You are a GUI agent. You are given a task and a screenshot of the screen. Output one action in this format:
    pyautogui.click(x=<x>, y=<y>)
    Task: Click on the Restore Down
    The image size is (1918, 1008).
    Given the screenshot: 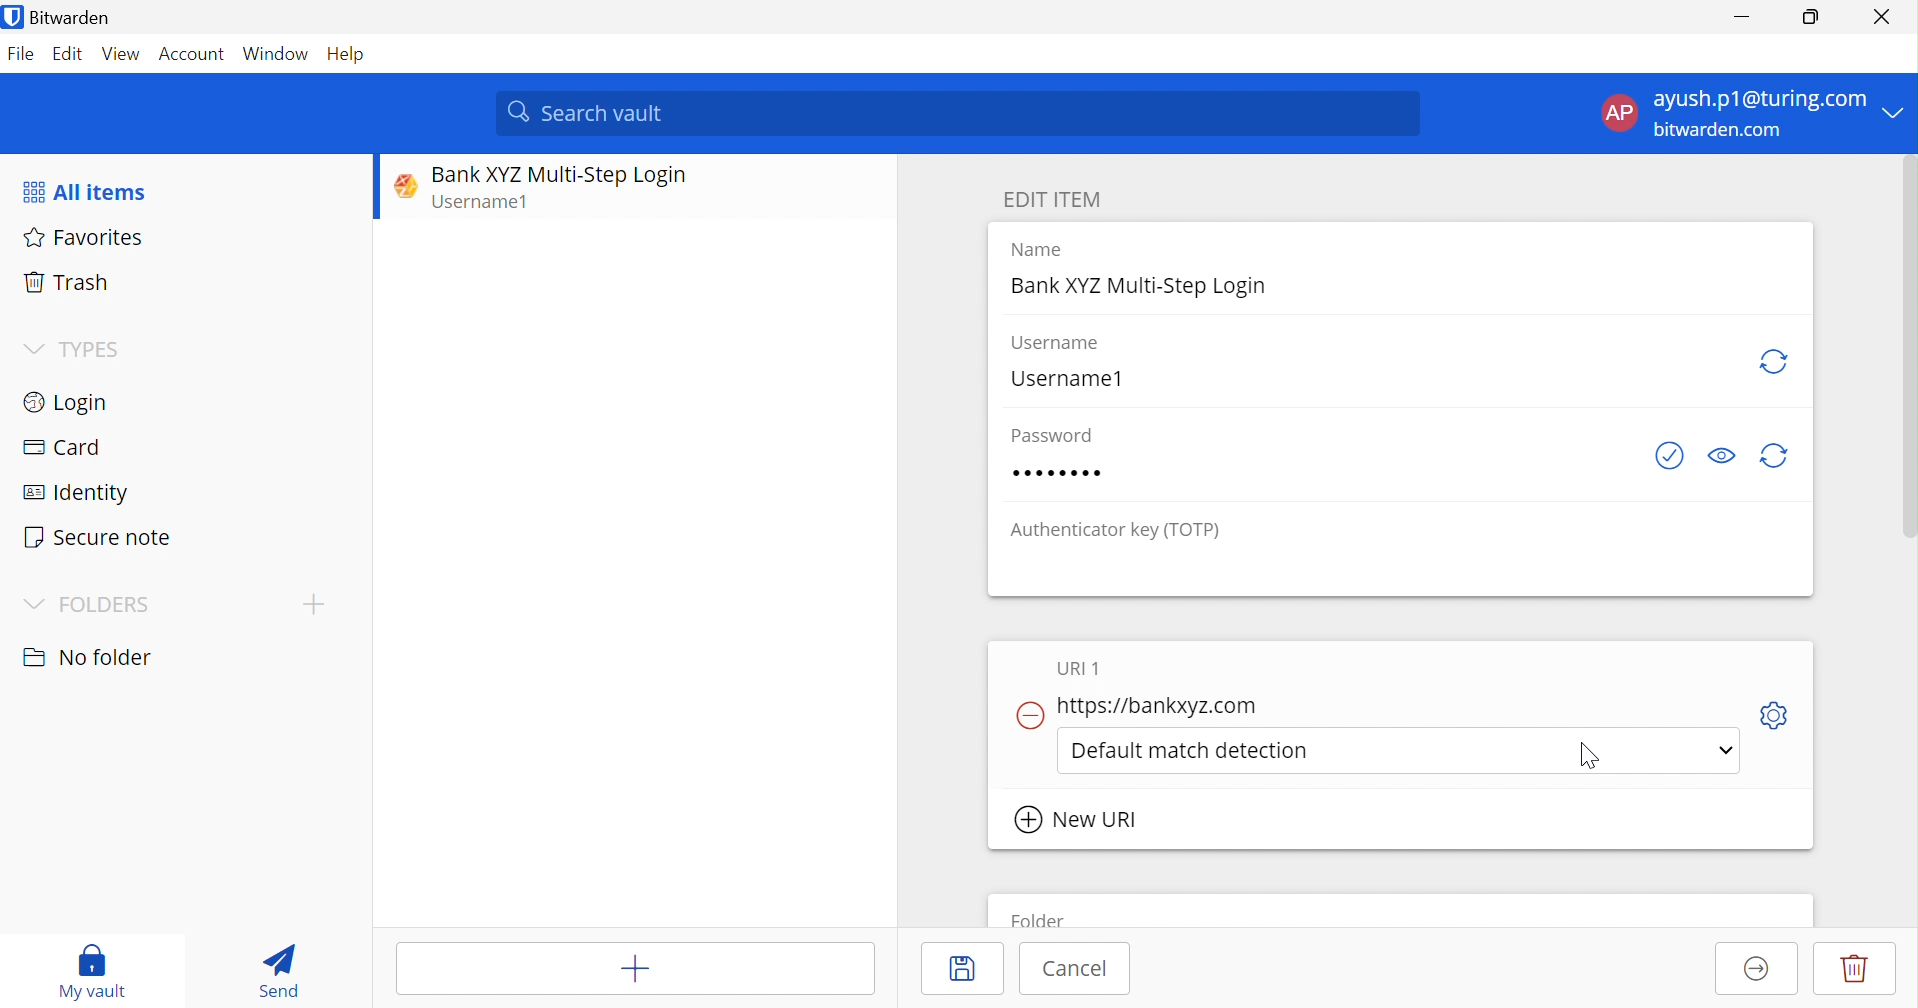 What is the action you would take?
    pyautogui.click(x=1812, y=14)
    